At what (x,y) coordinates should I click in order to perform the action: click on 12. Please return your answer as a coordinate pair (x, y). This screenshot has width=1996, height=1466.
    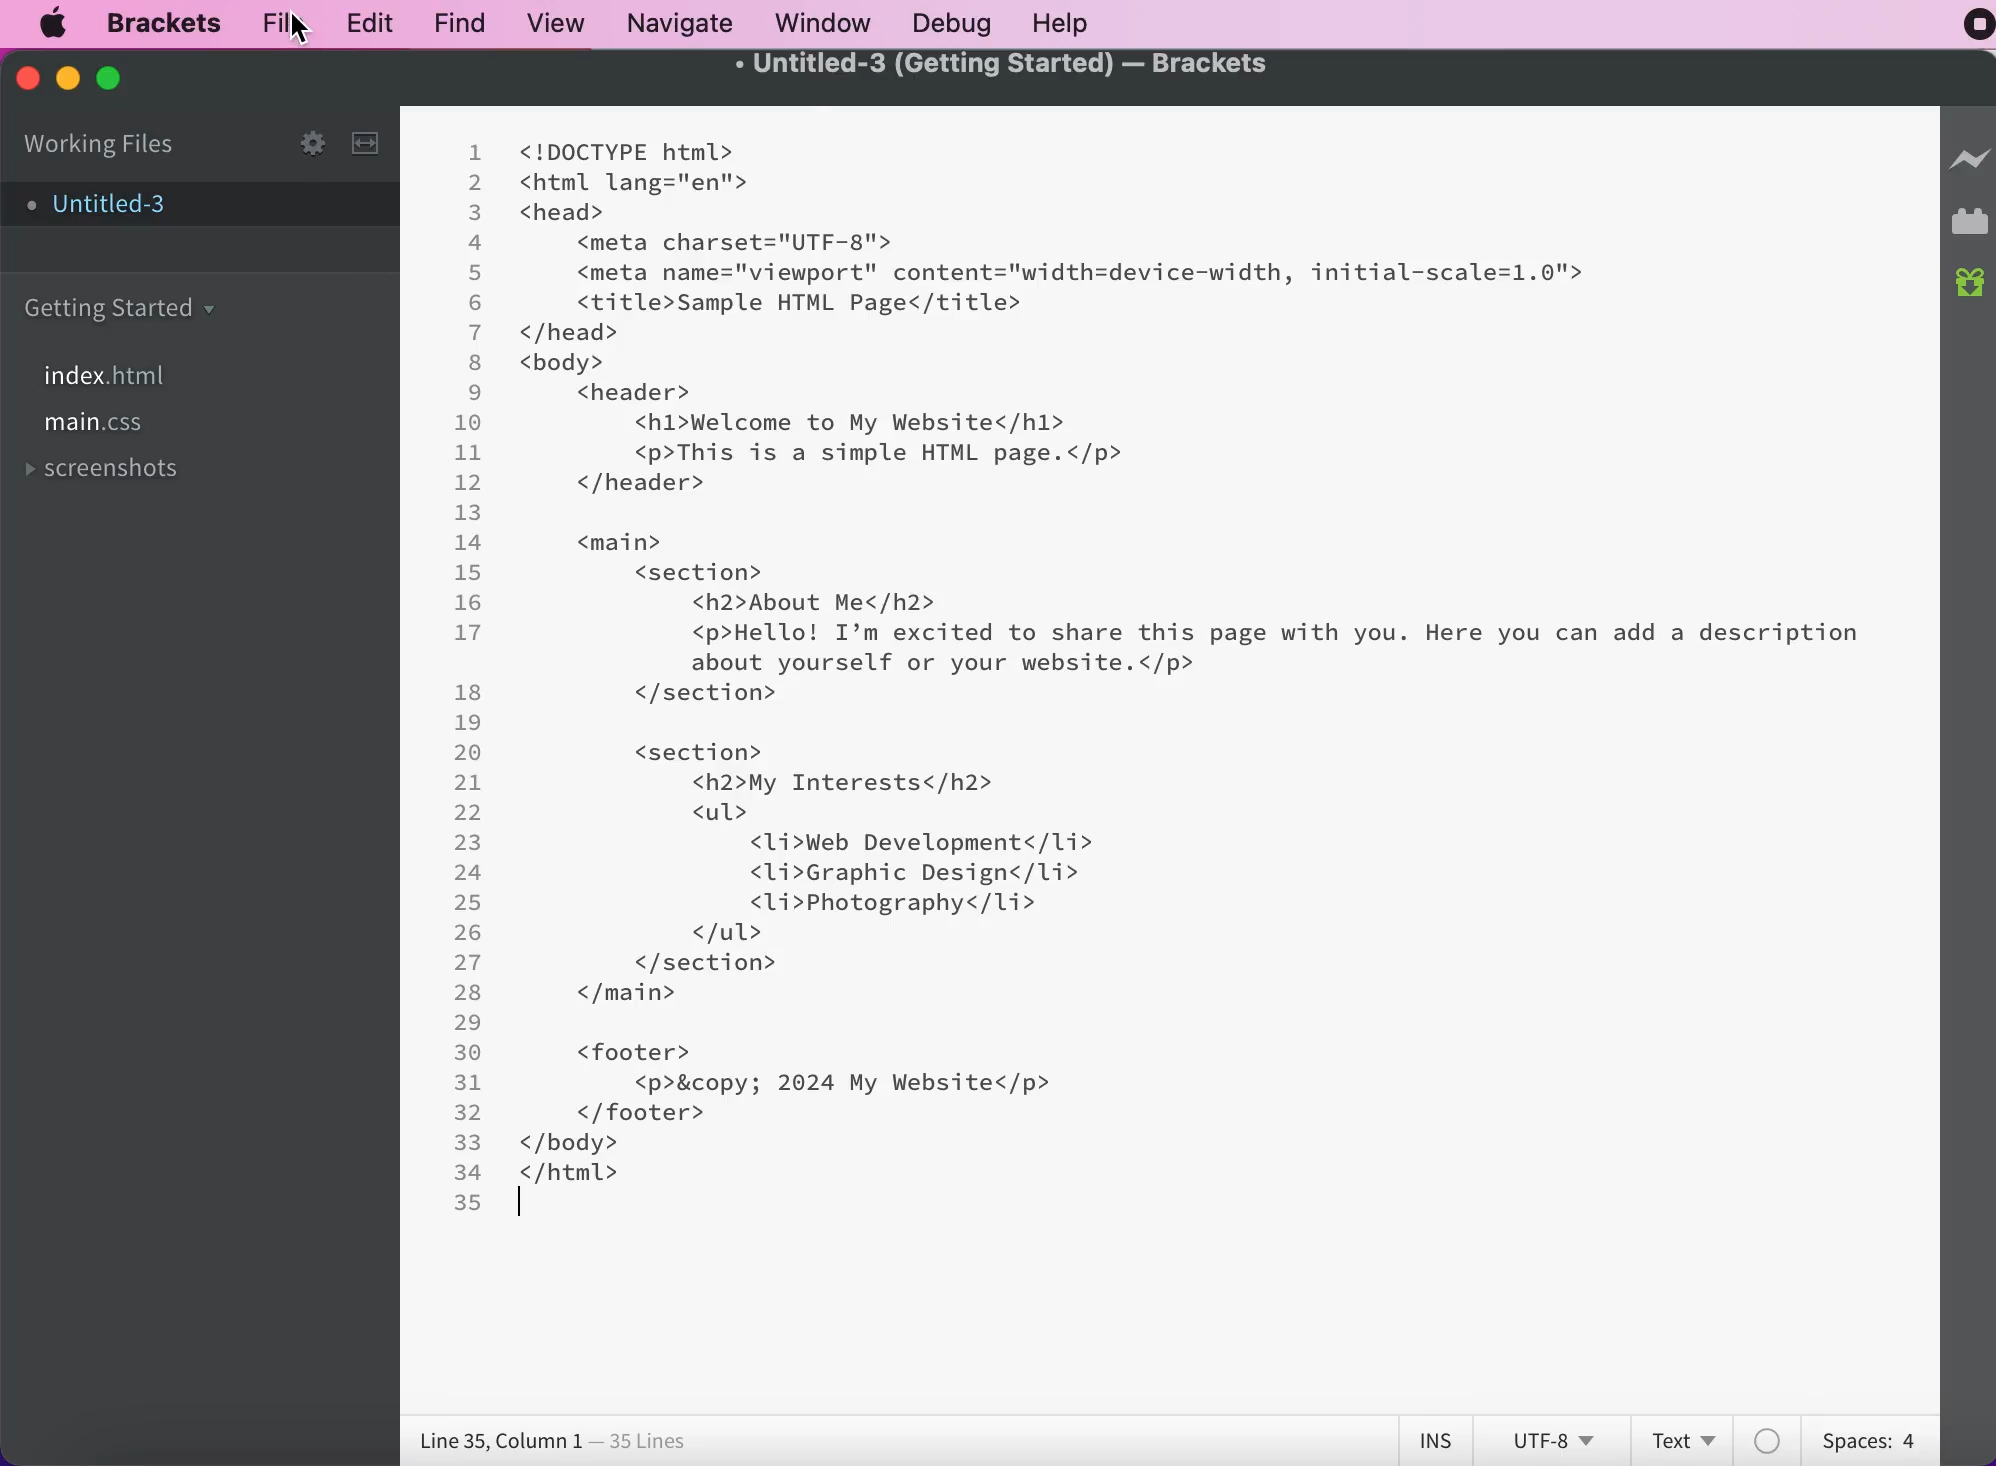
    Looking at the image, I should click on (469, 483).